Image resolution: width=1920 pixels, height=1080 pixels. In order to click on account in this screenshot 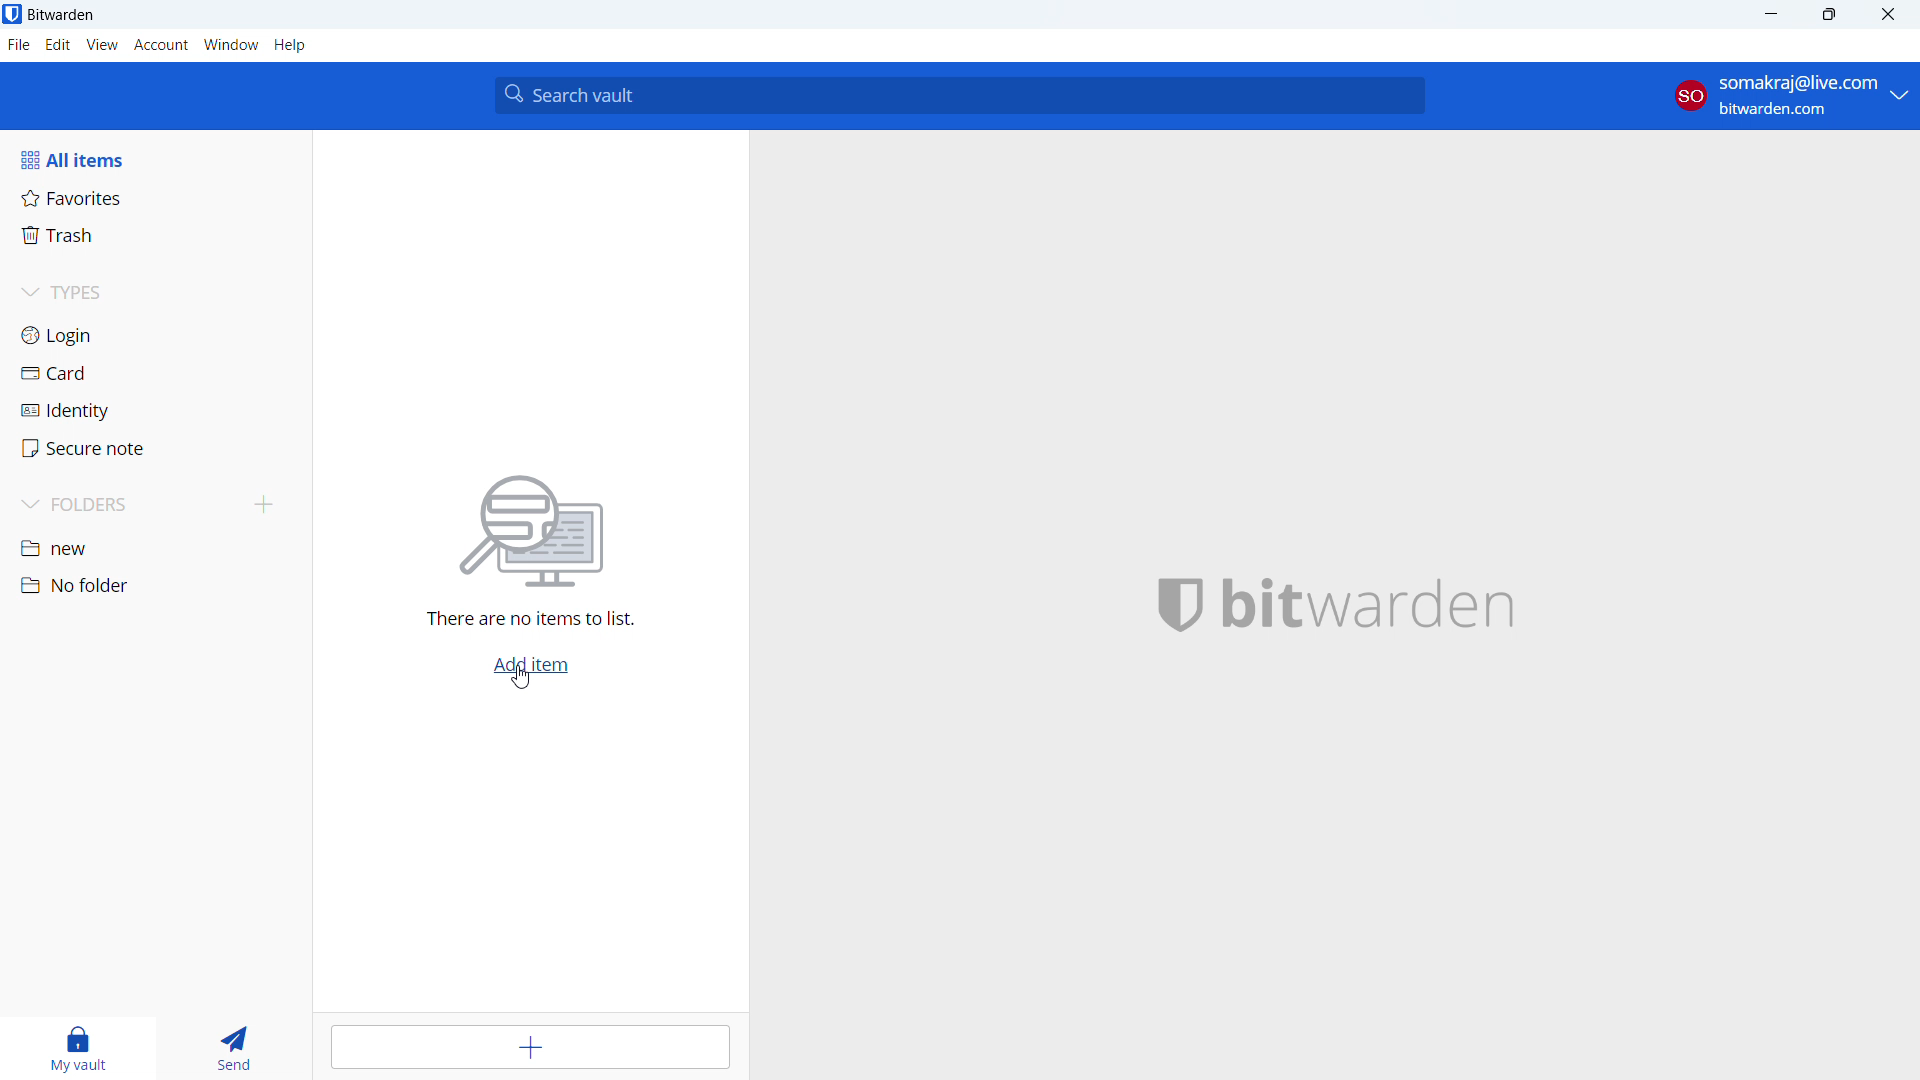, I will do `click(161, 45)`.